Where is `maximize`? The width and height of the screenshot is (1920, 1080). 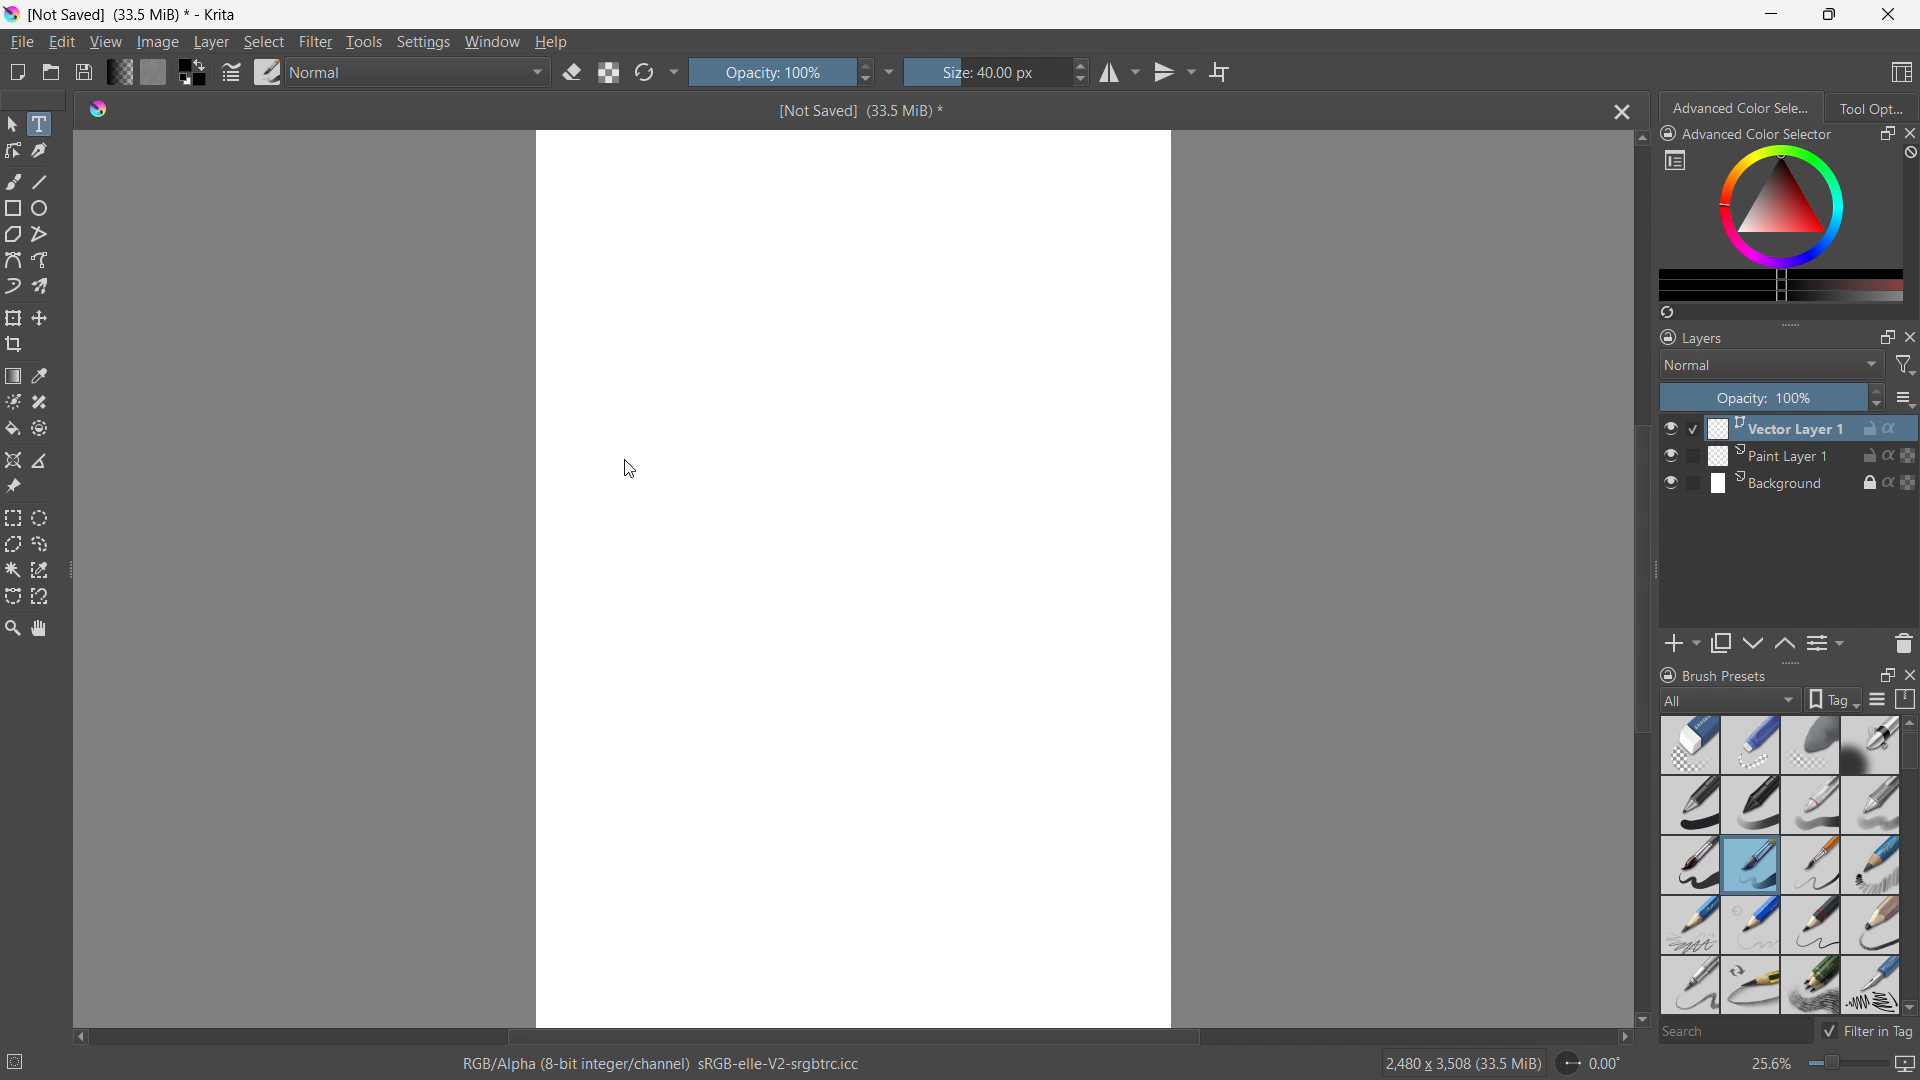 maximize is located at coordinates (1826, 14).